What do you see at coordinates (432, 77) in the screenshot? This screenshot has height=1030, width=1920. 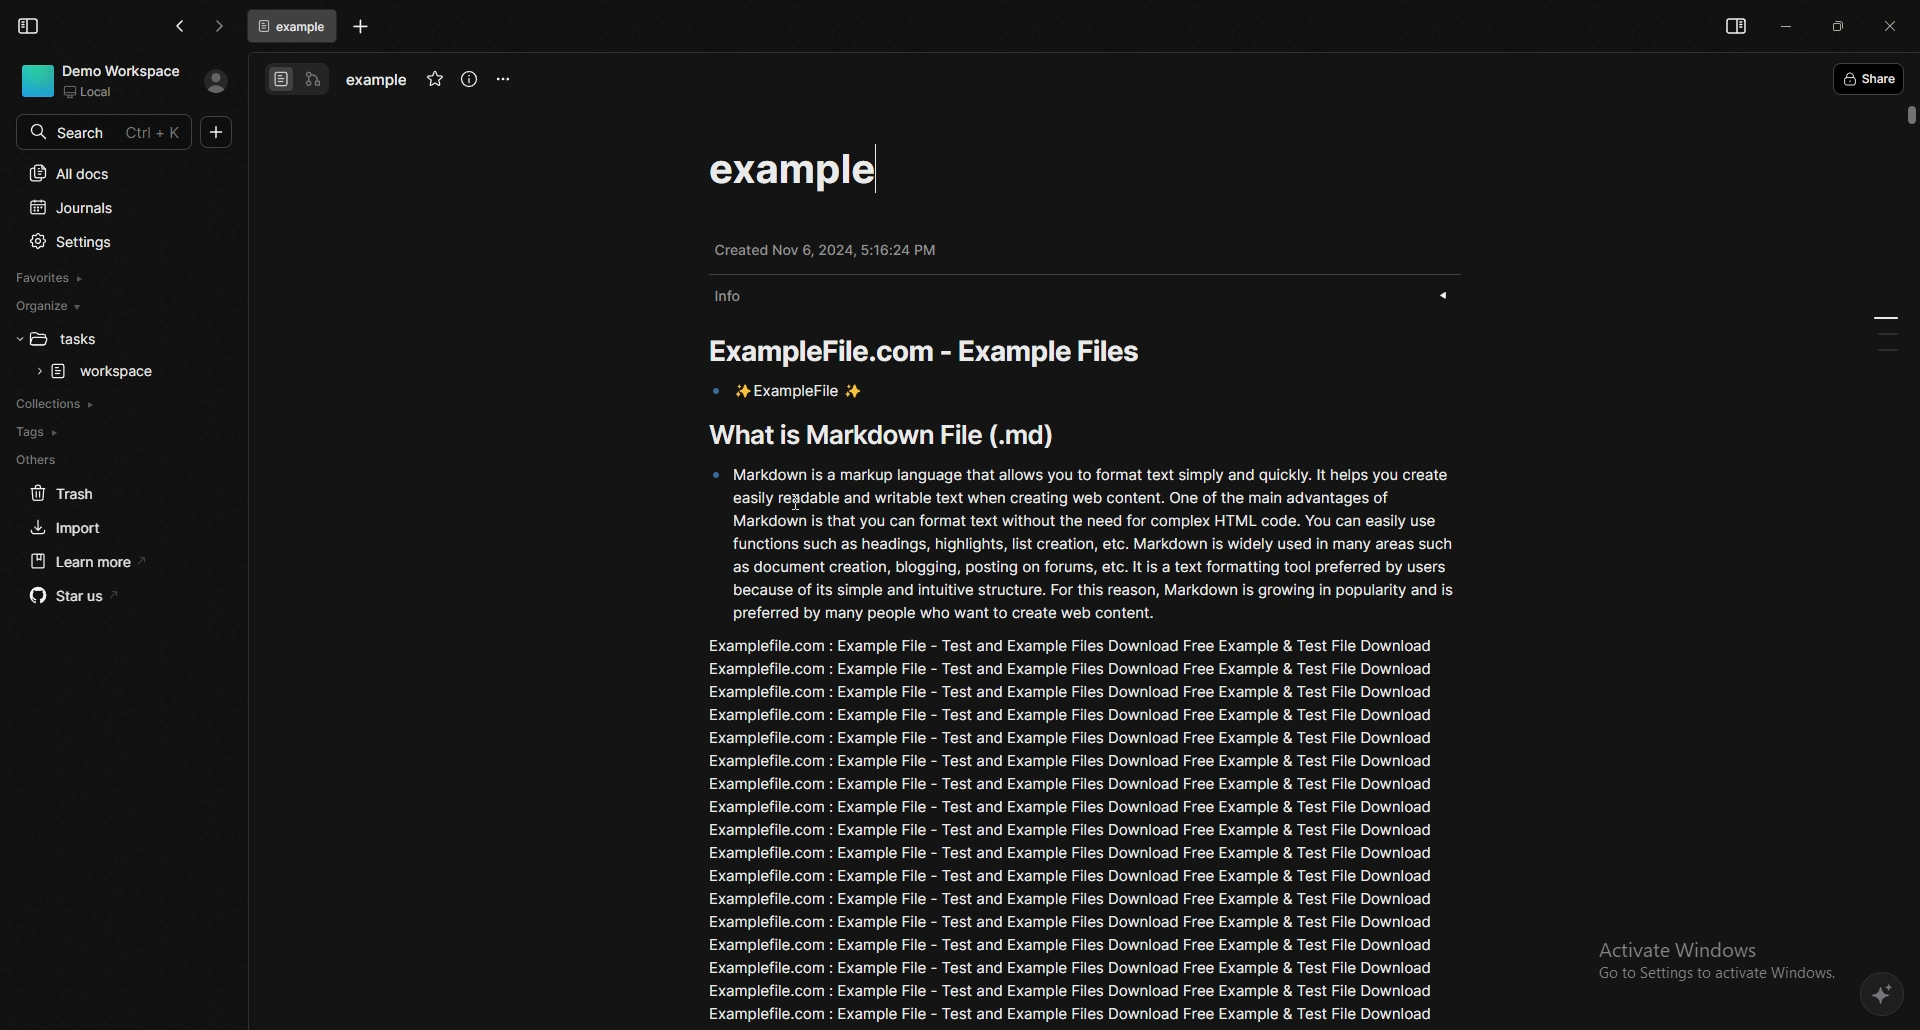 I see `favourite` at bounding box center [432, 77].